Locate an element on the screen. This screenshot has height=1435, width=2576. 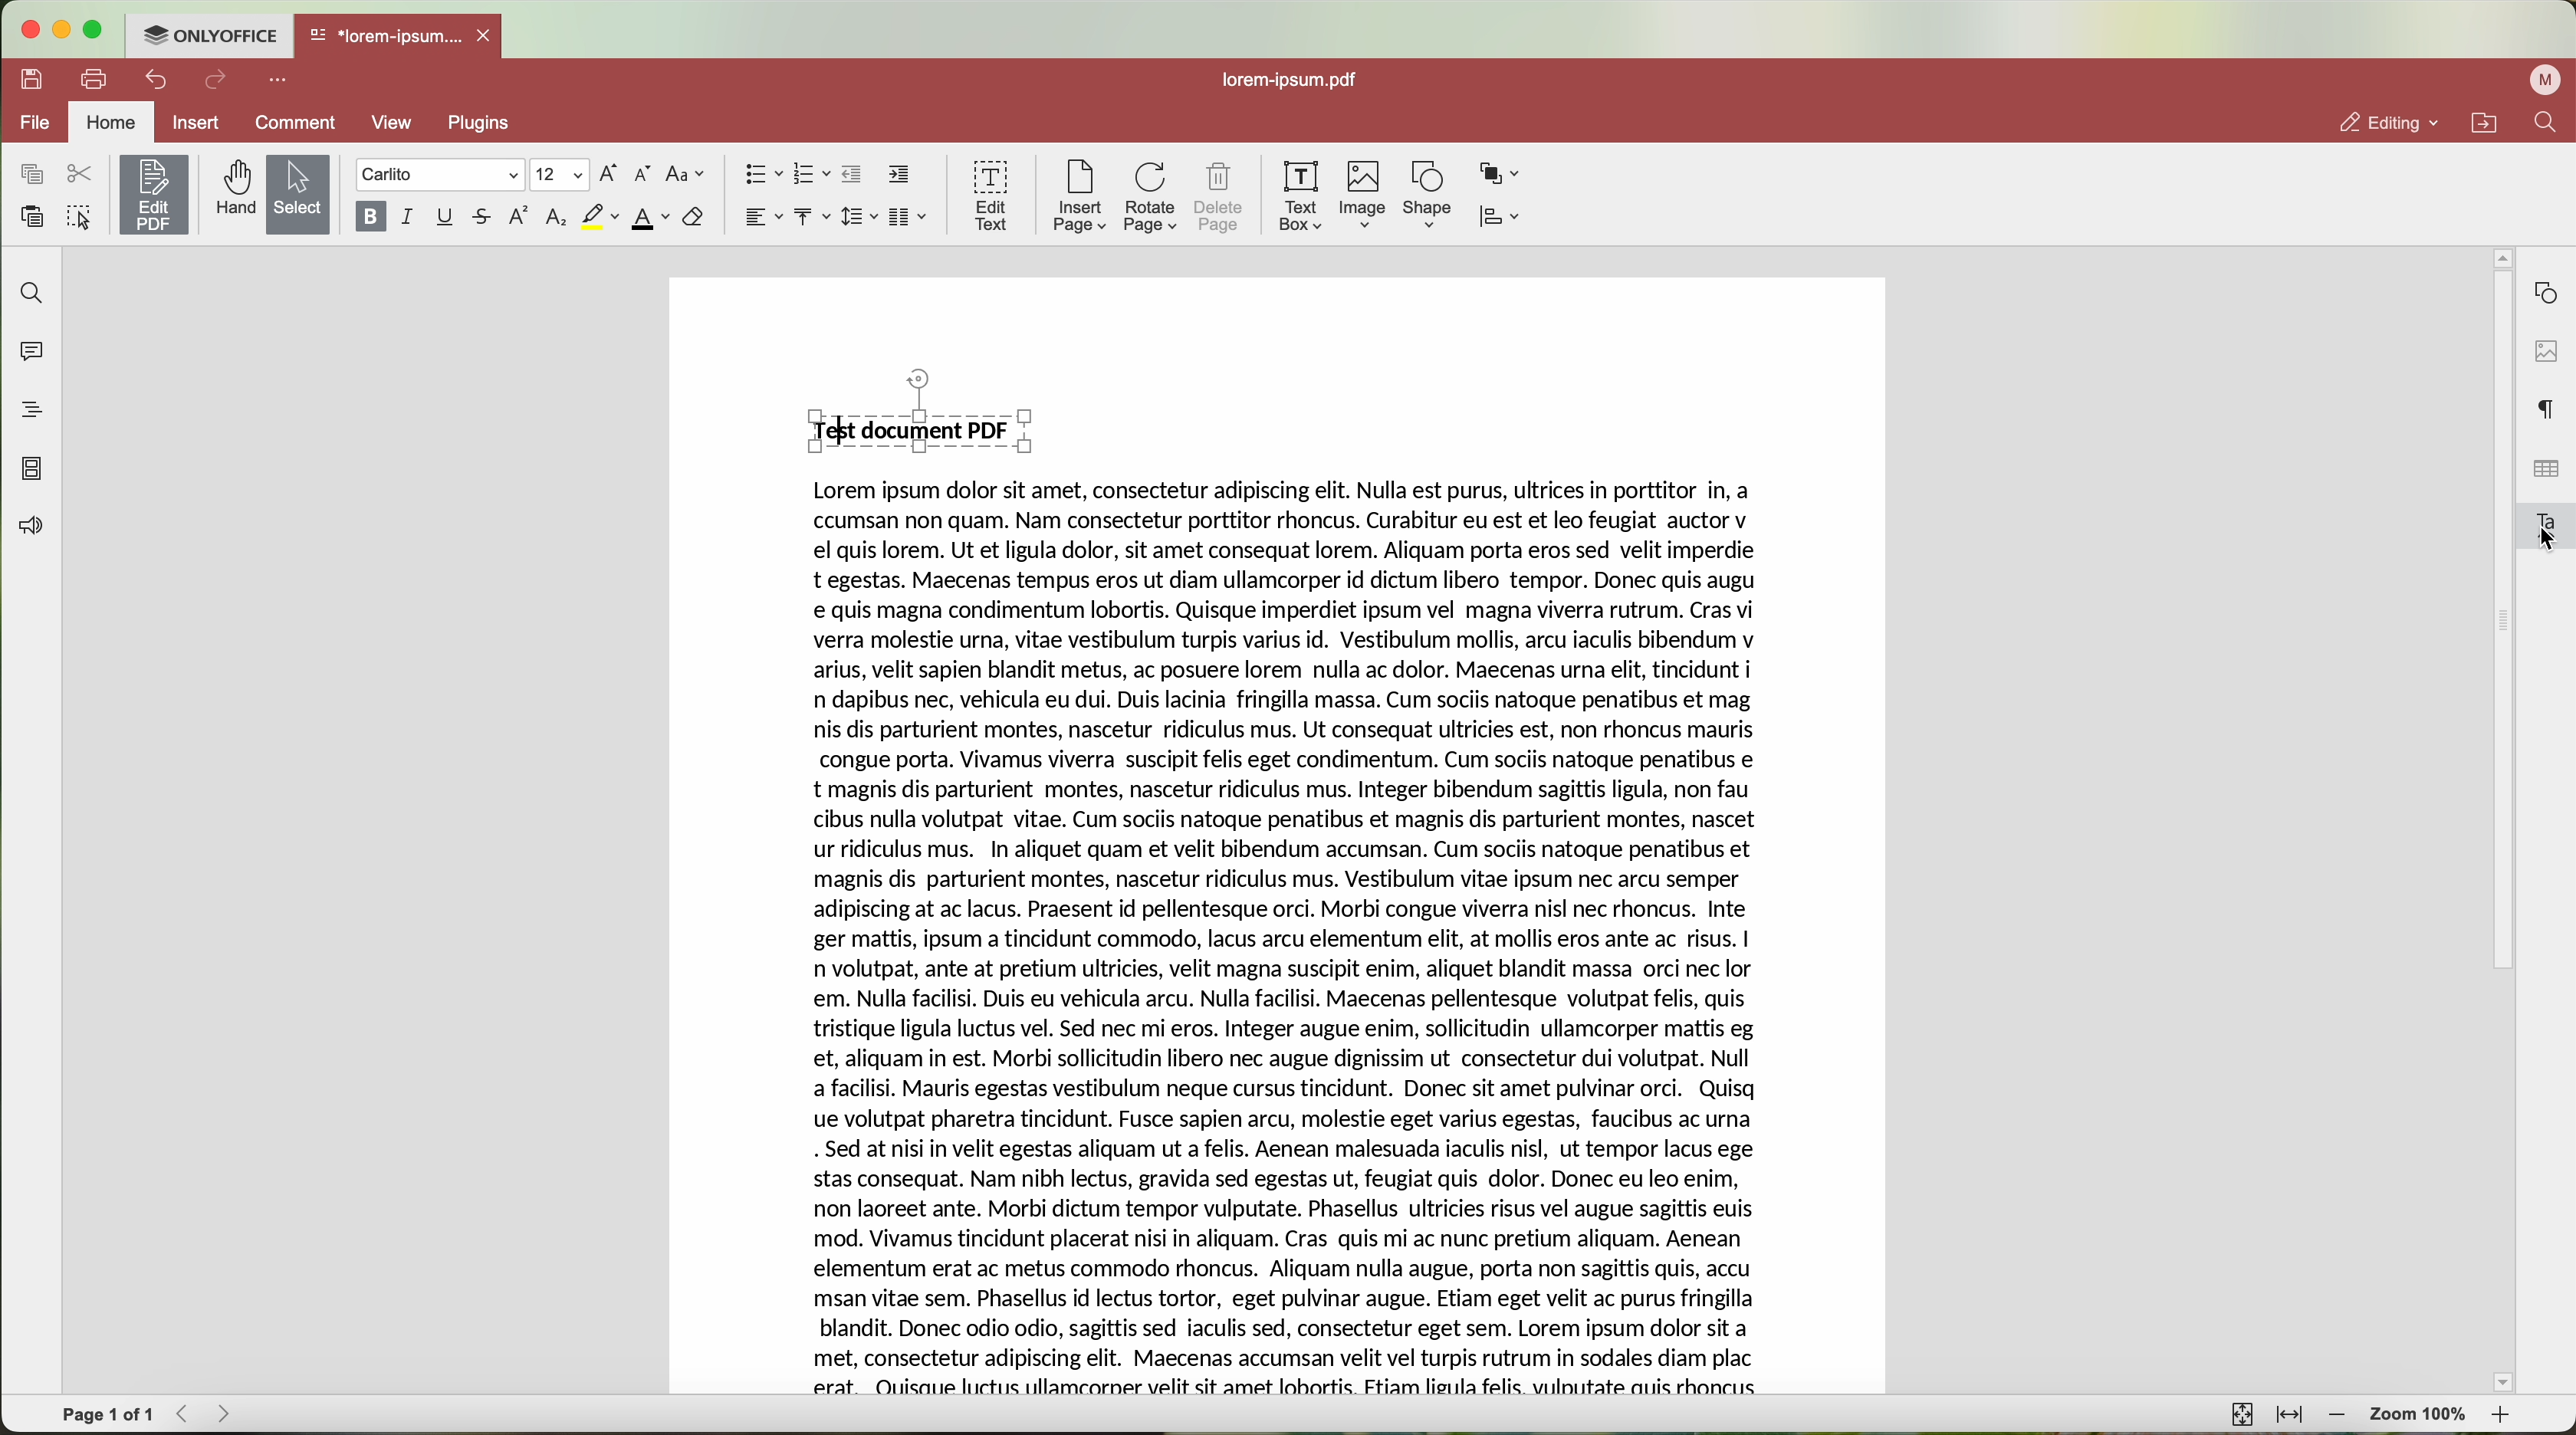
find is located at coordinates (33, 293).